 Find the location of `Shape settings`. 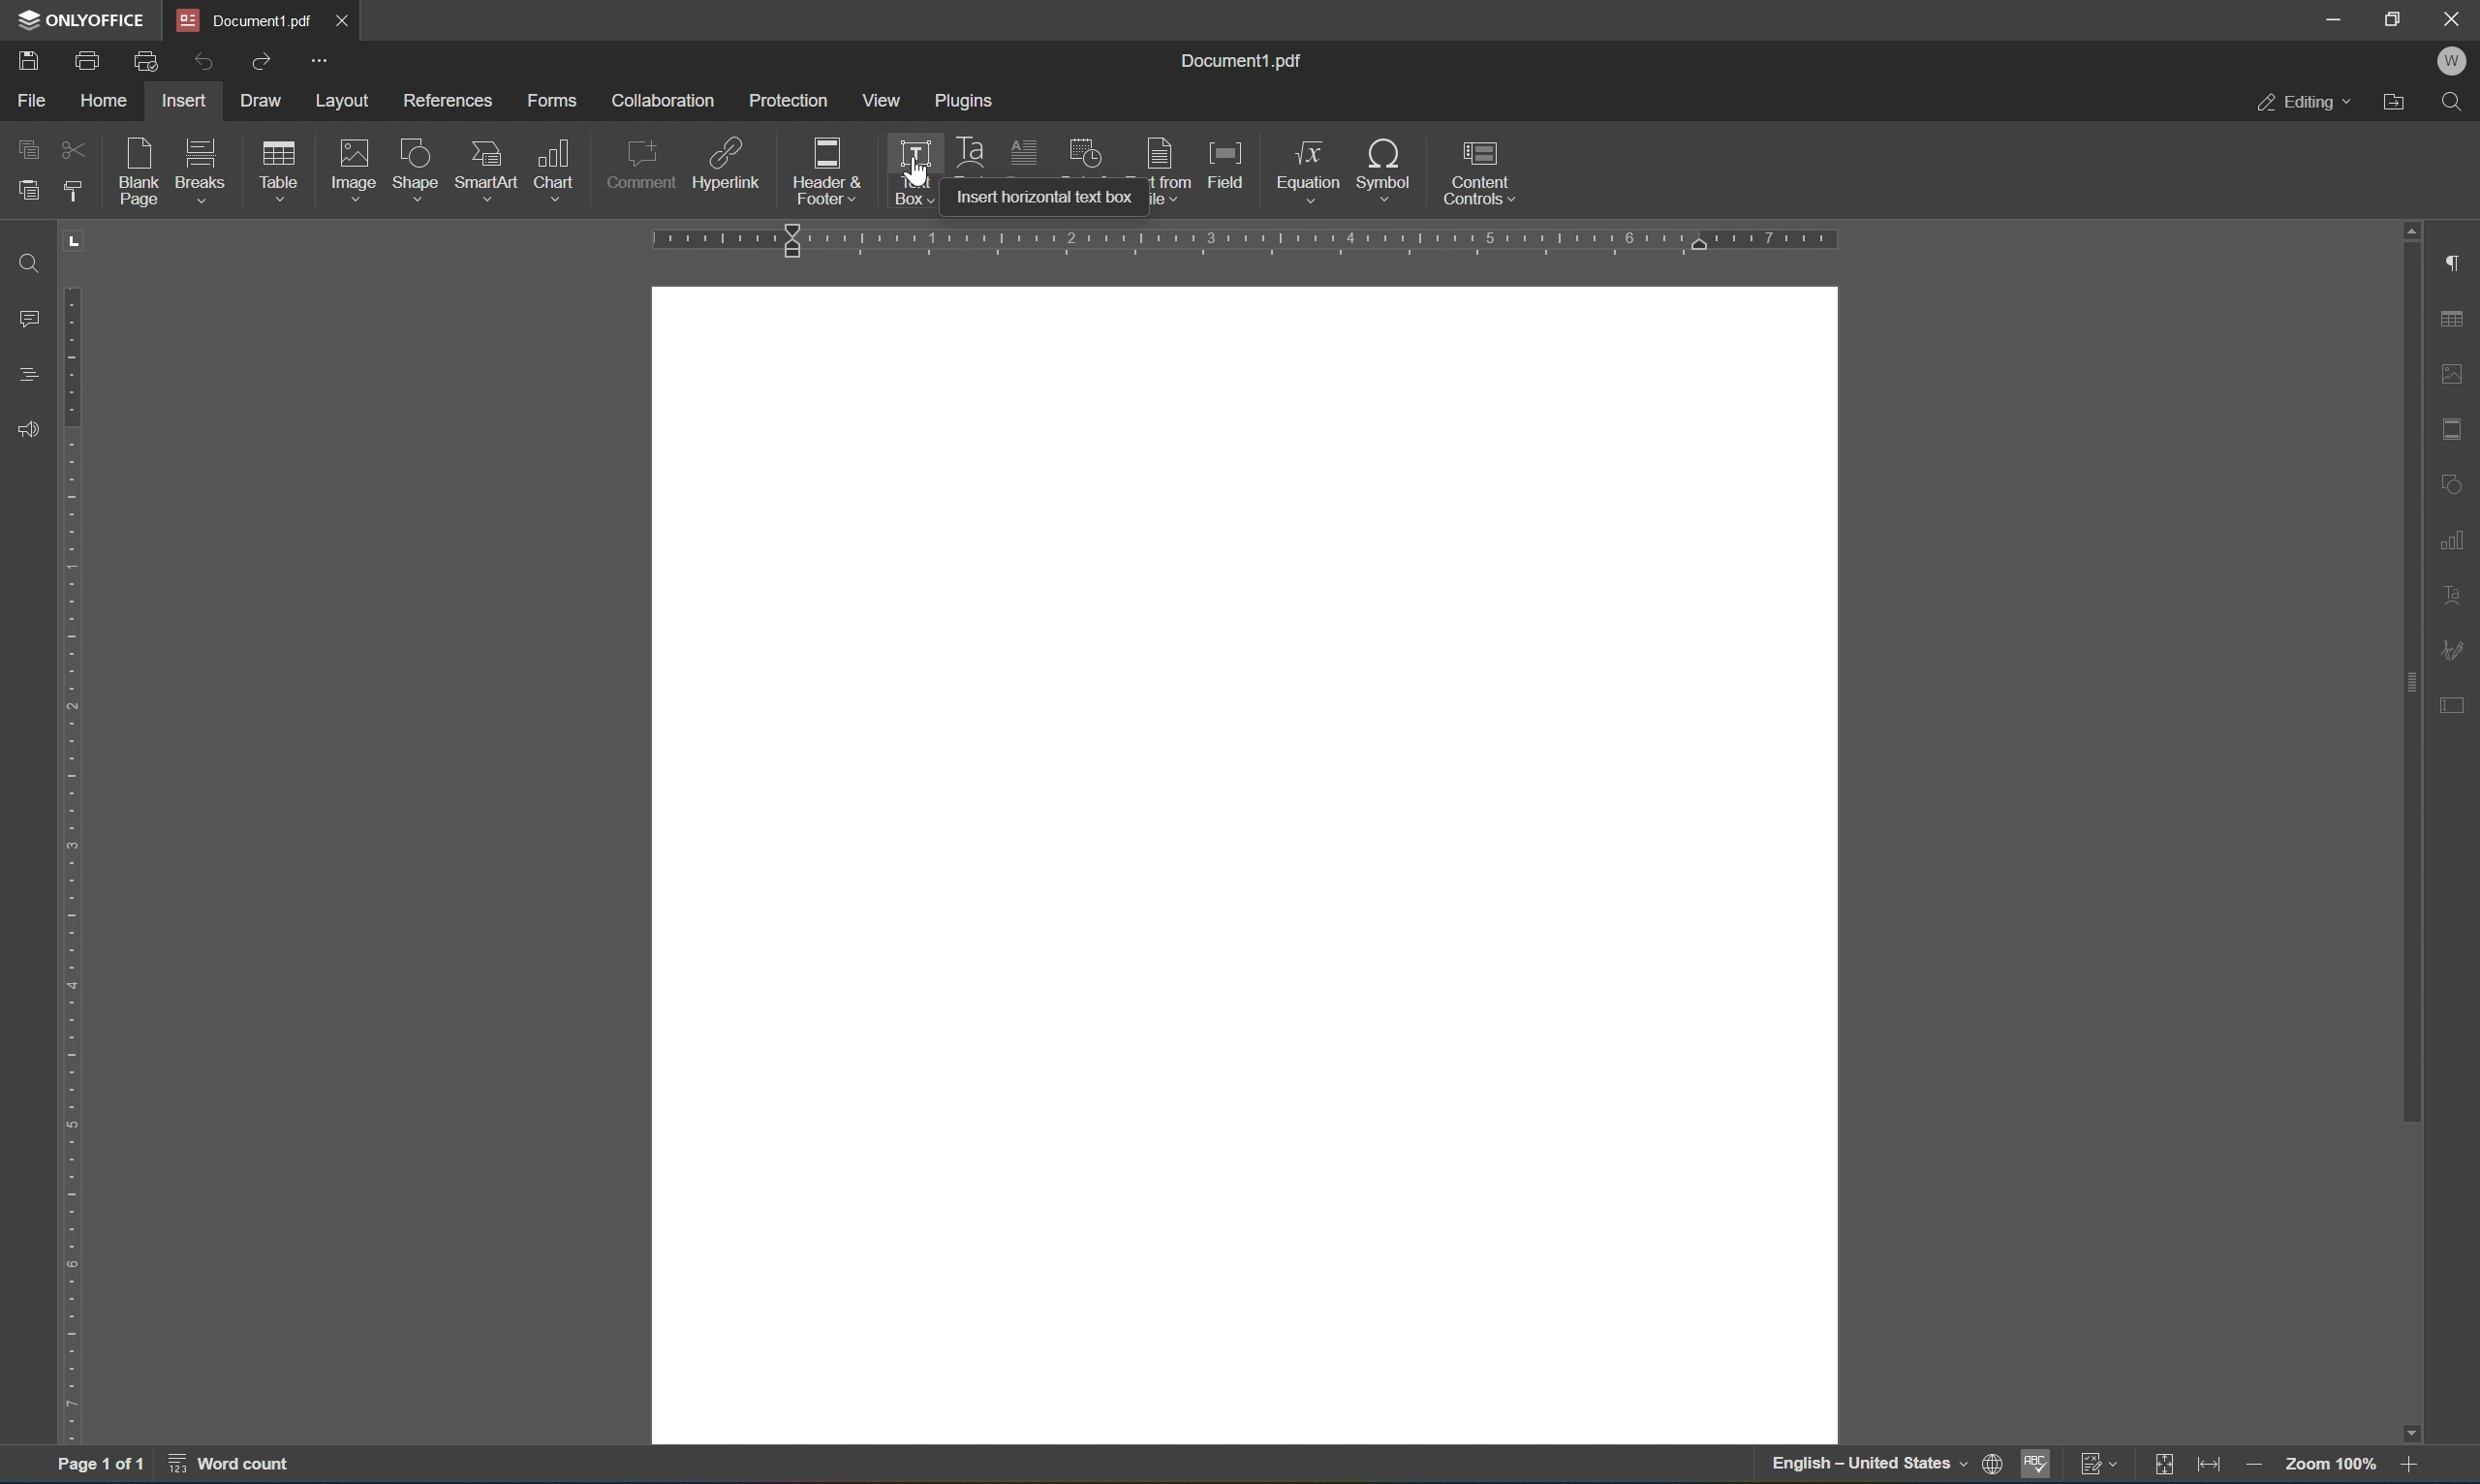

Shape settings is located at coordinates (2454, 482).